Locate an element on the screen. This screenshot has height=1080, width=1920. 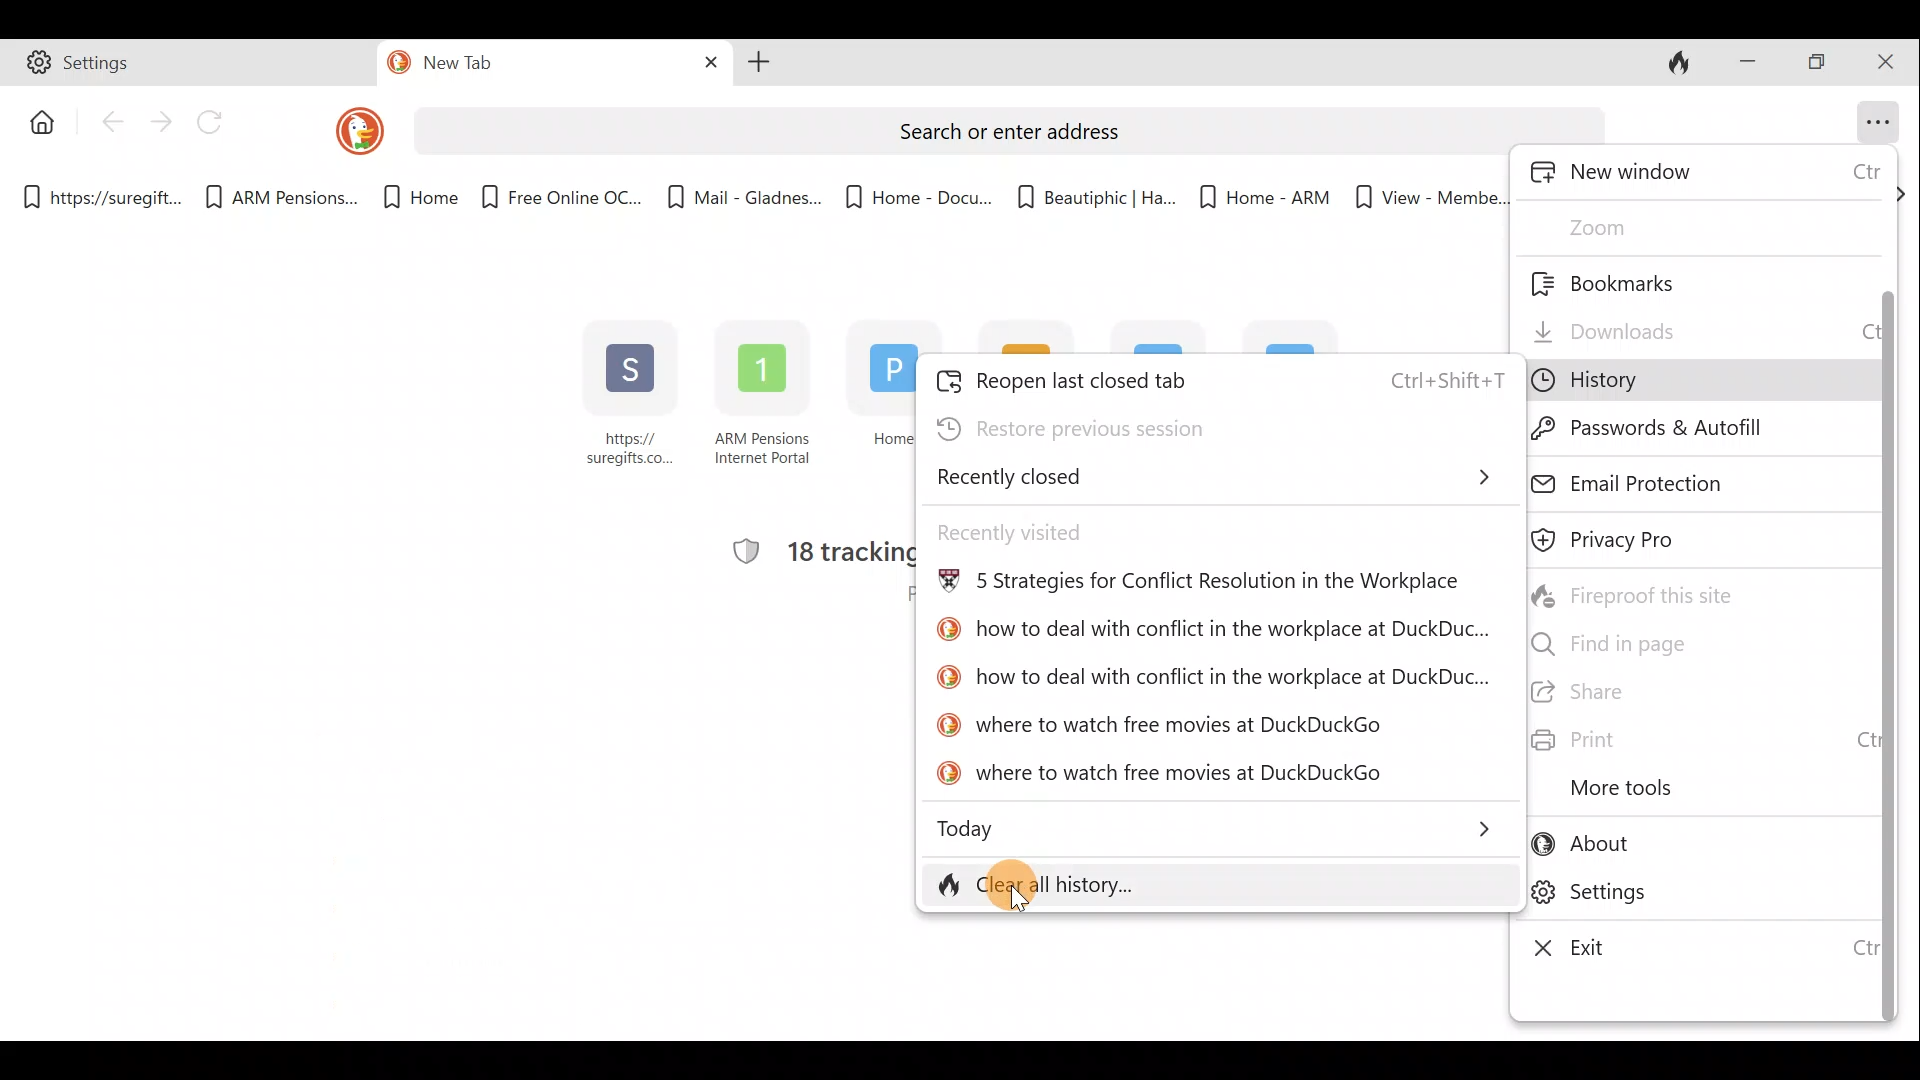
New window is located at coordinates (1706, 175).